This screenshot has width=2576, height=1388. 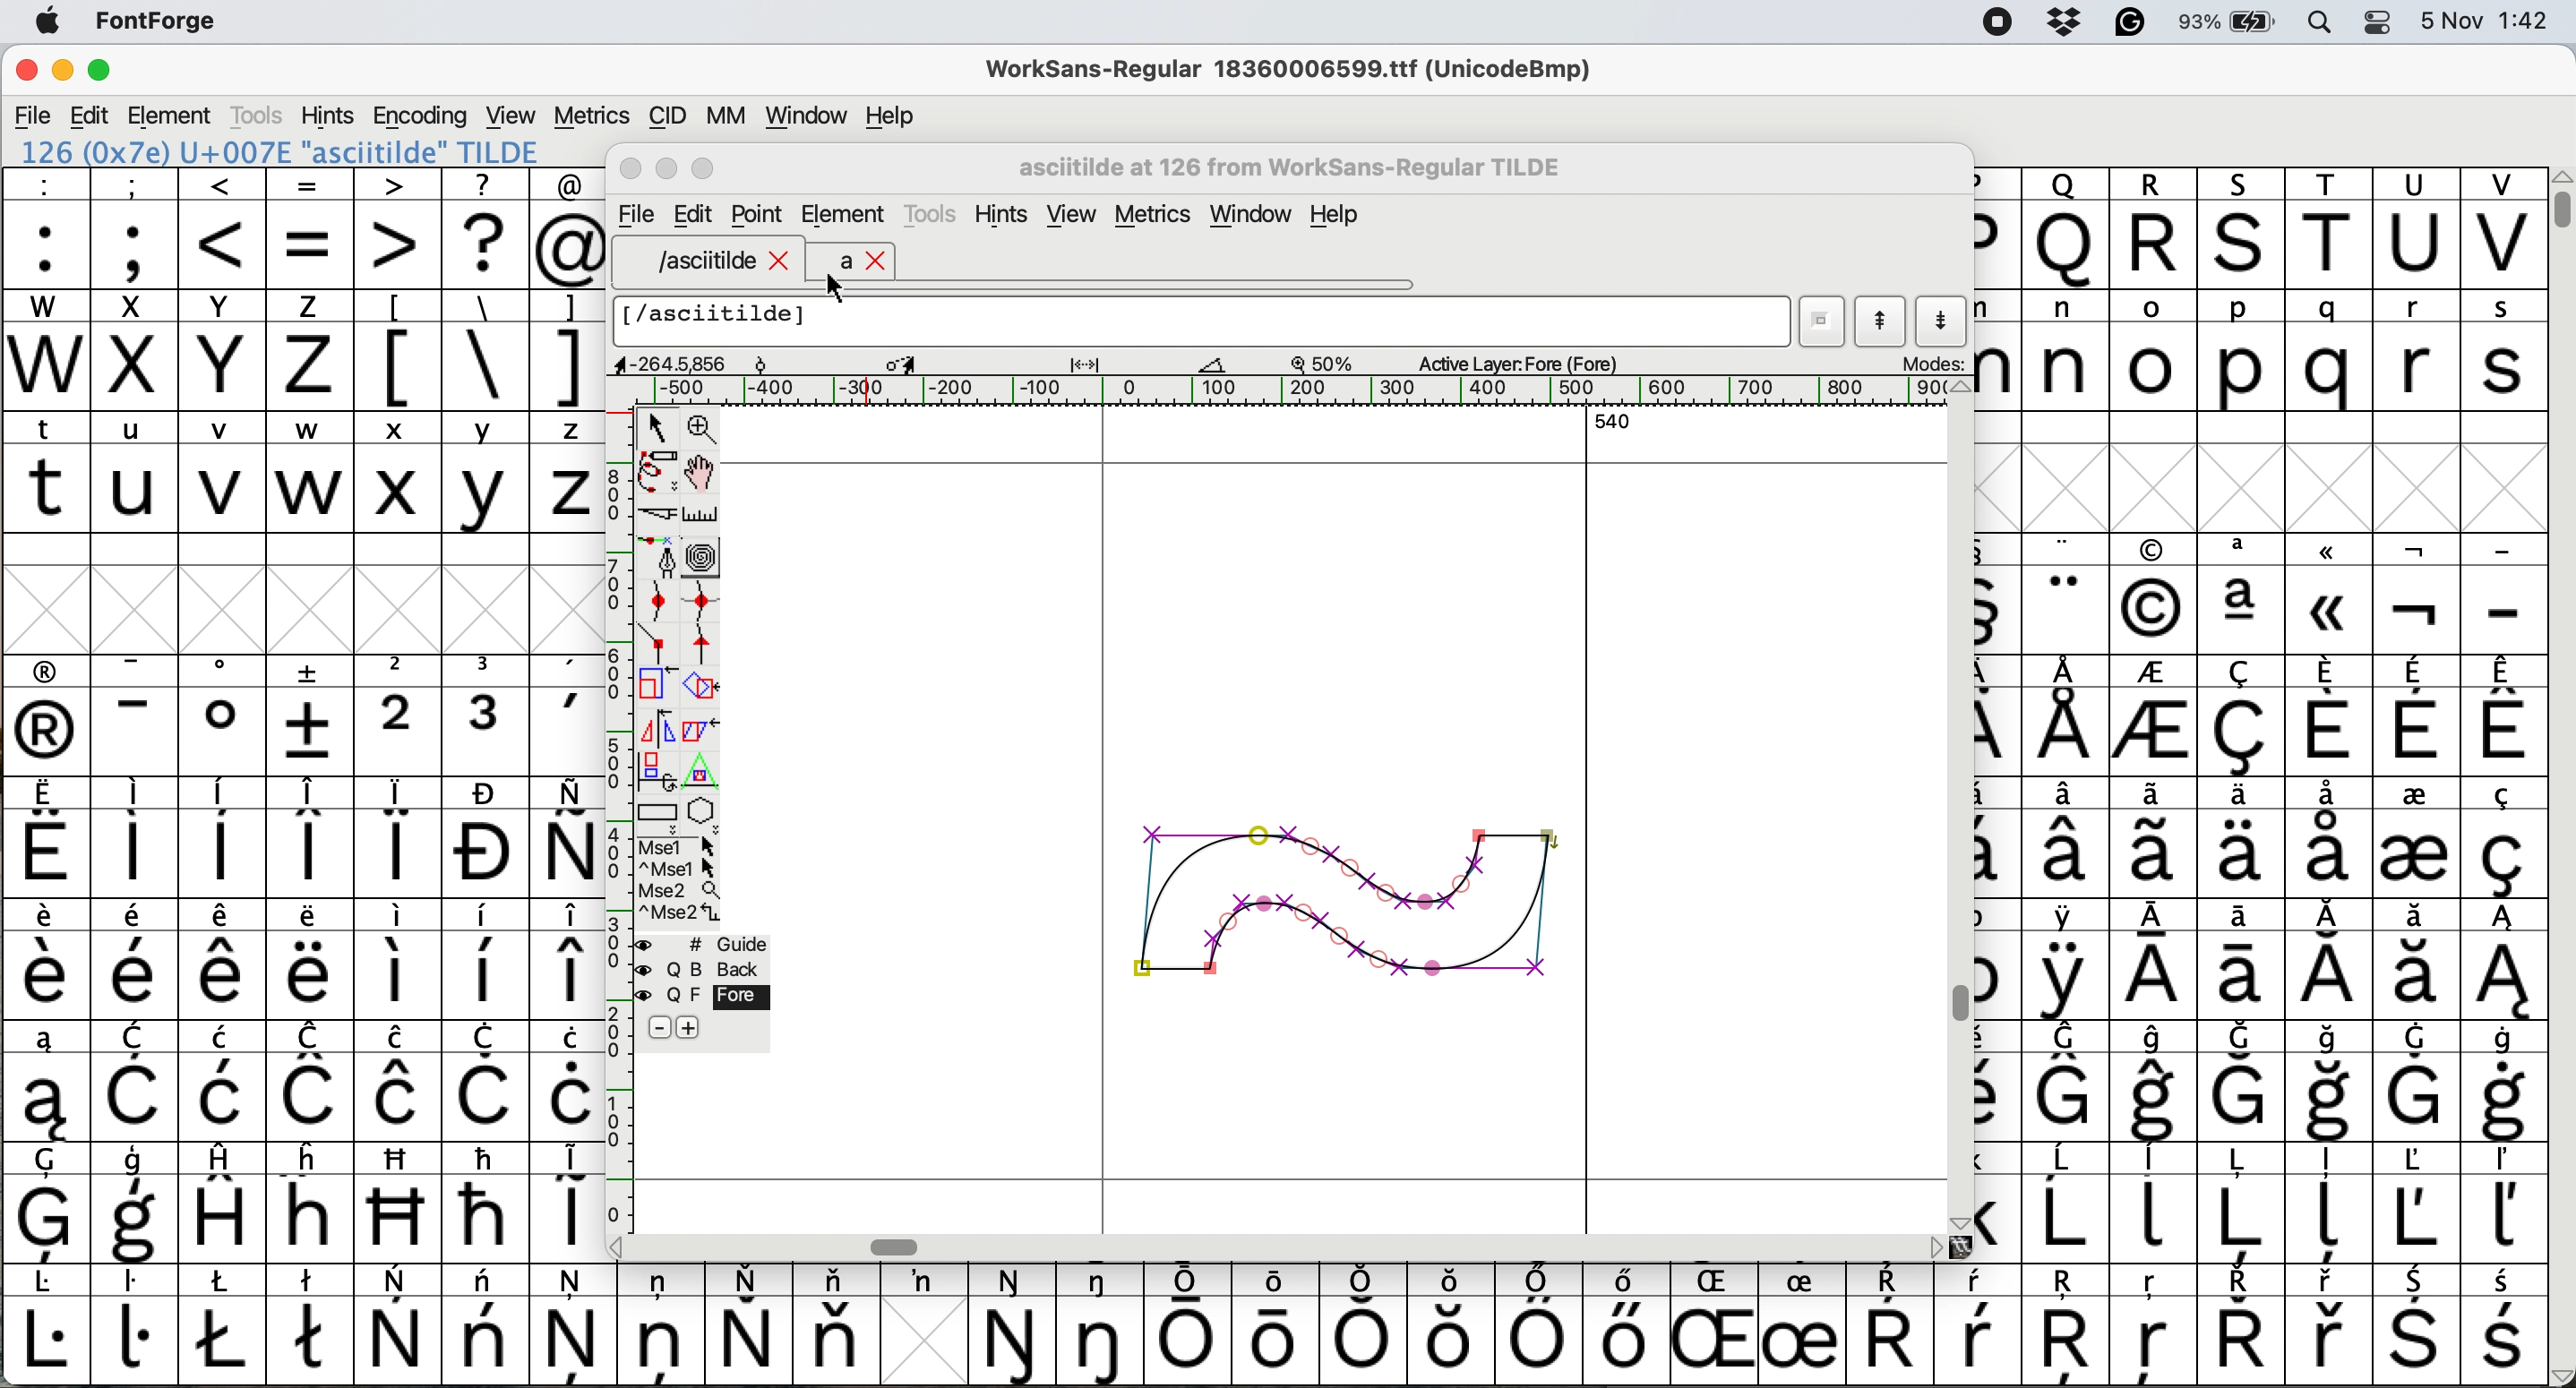 I want to click on symbol, so click(x=1801, y=1326).